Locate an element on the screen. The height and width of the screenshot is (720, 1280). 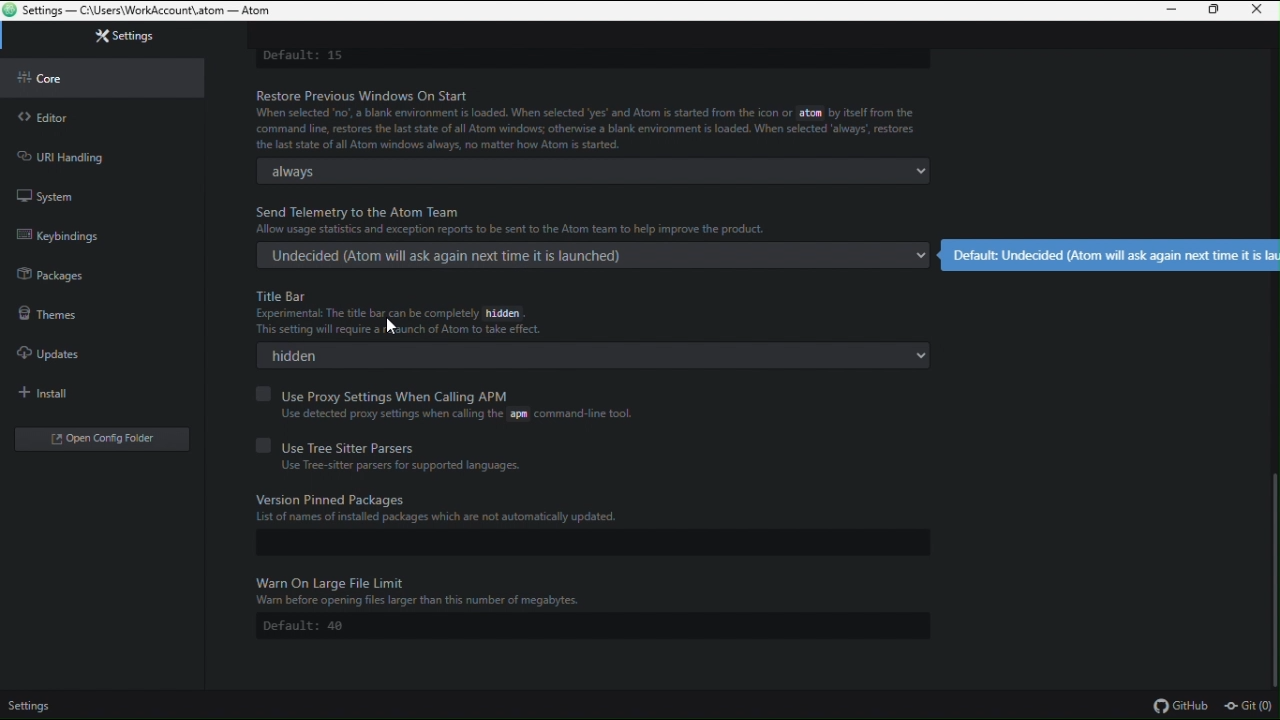
url handling is located at coordinates (105, 154).